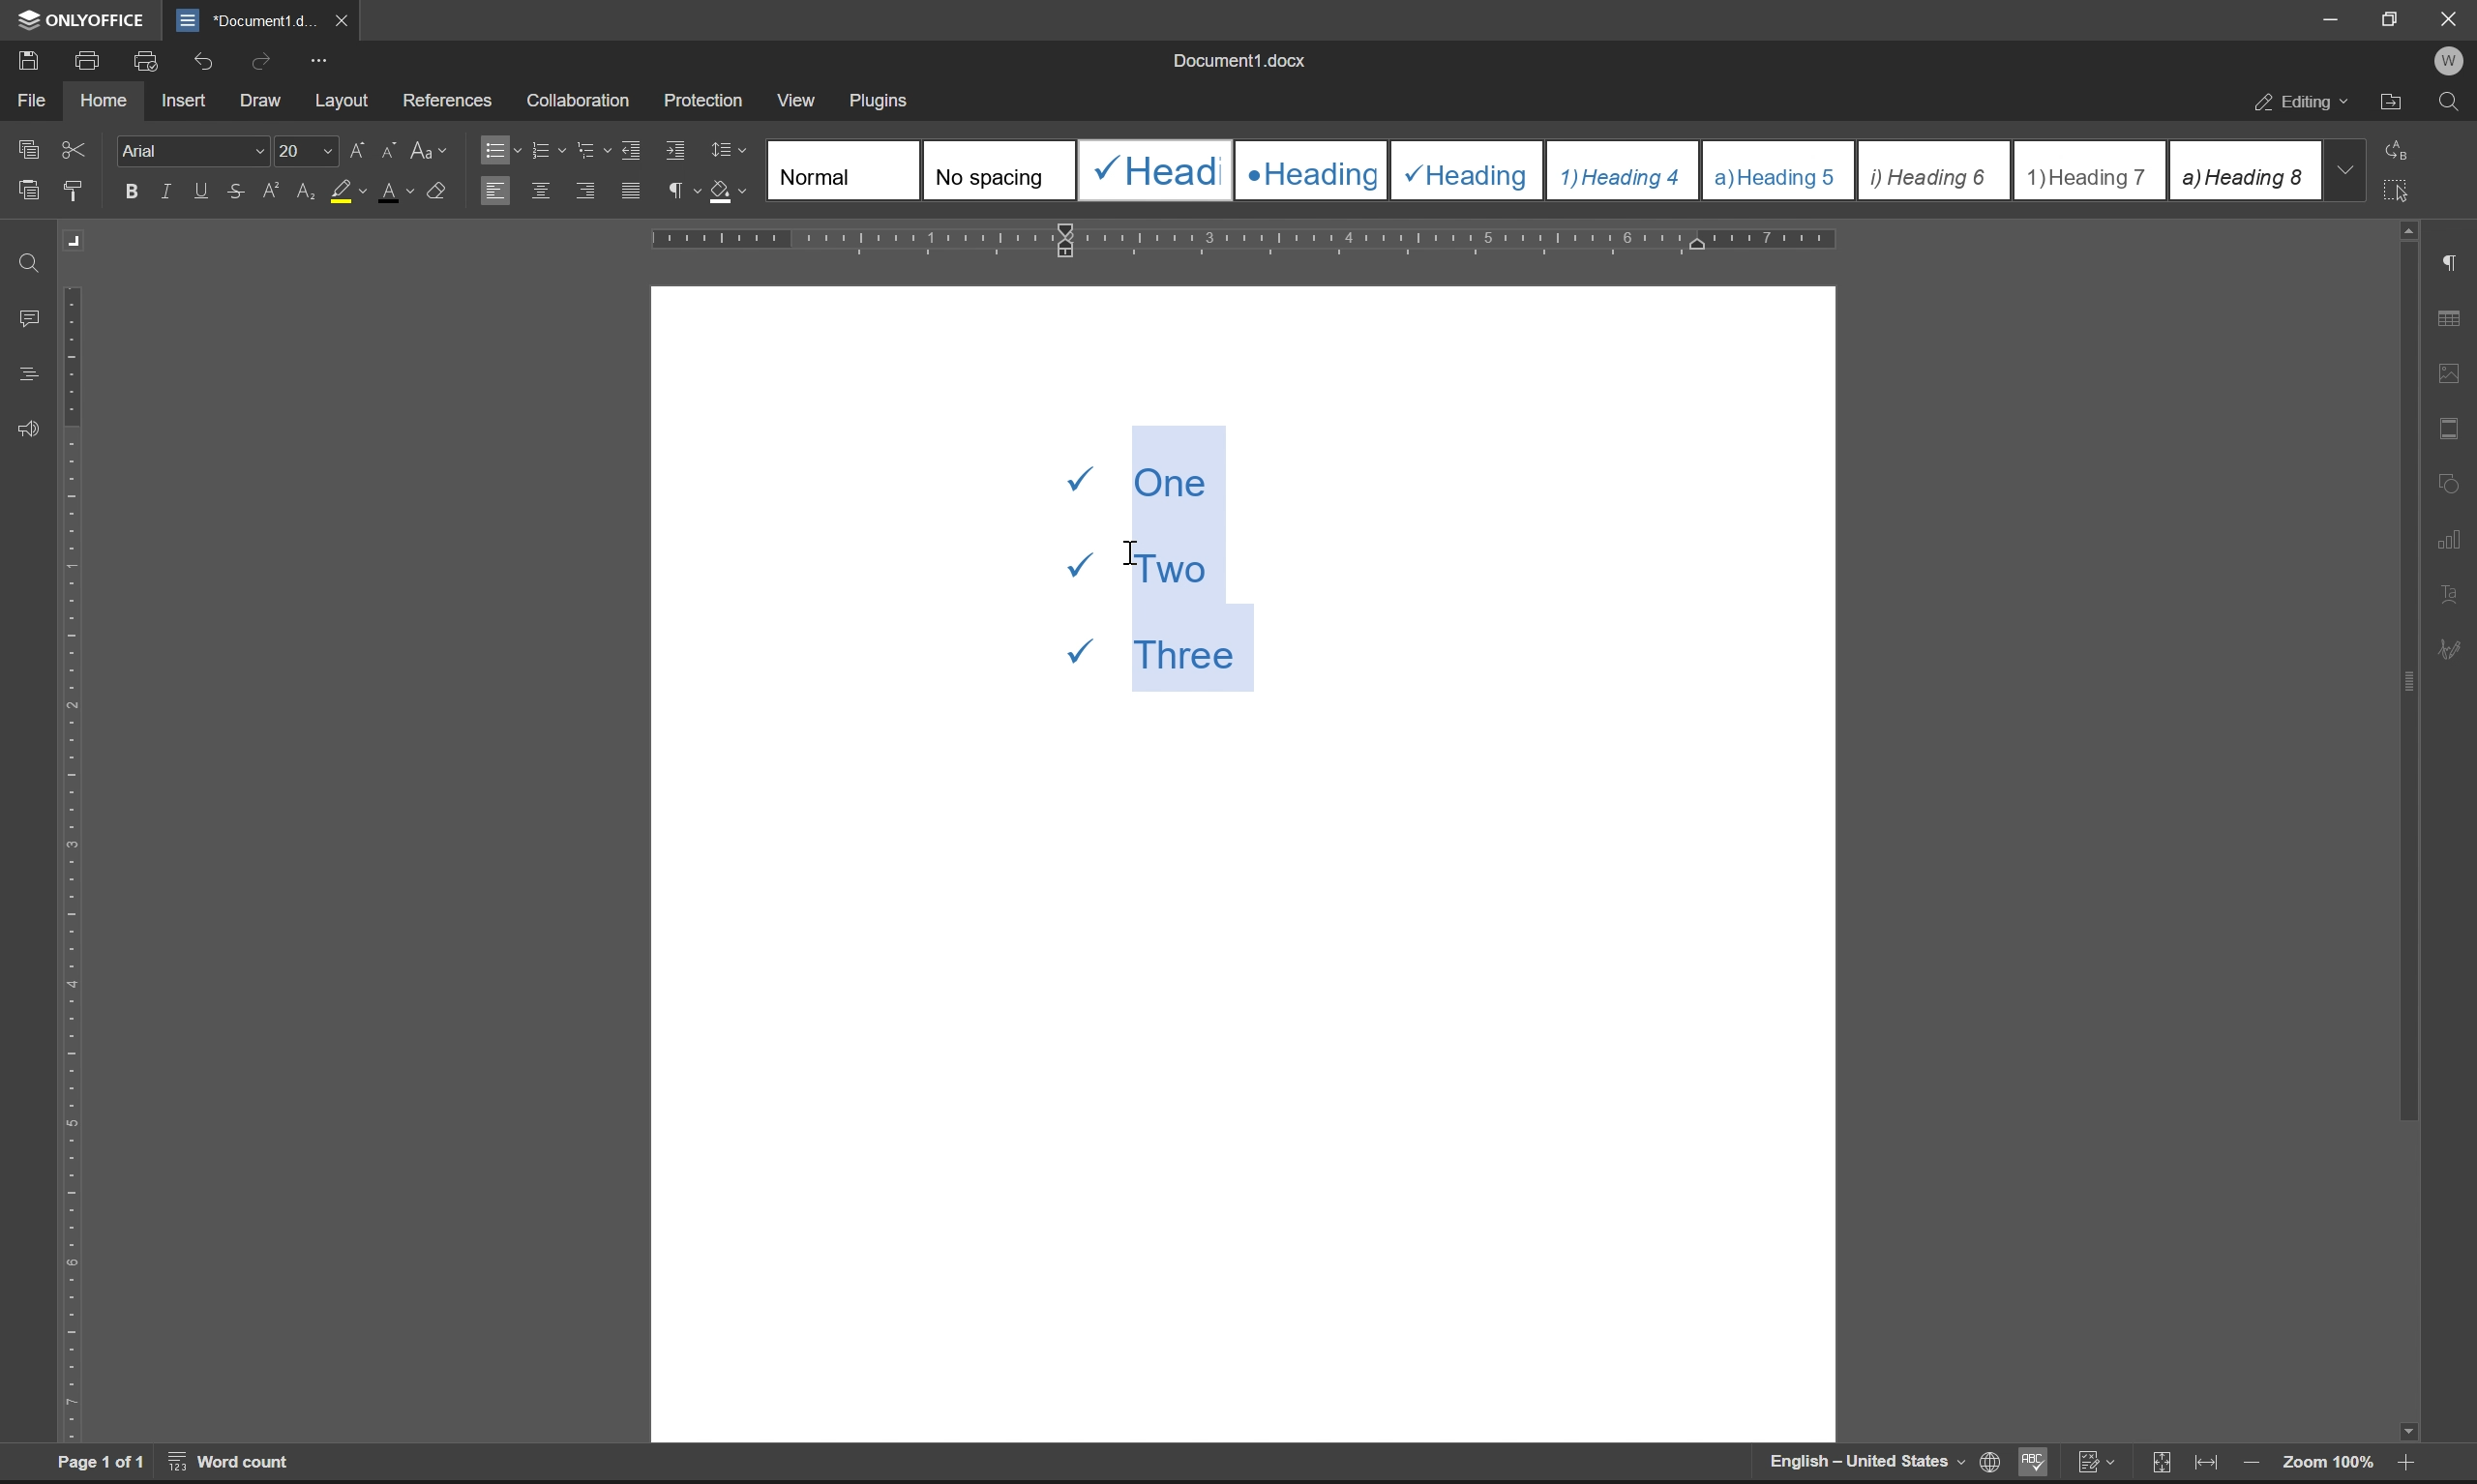 The height and width of the screenshot is (1484, 2477). I want to click on increase indent, so click(677, 151).